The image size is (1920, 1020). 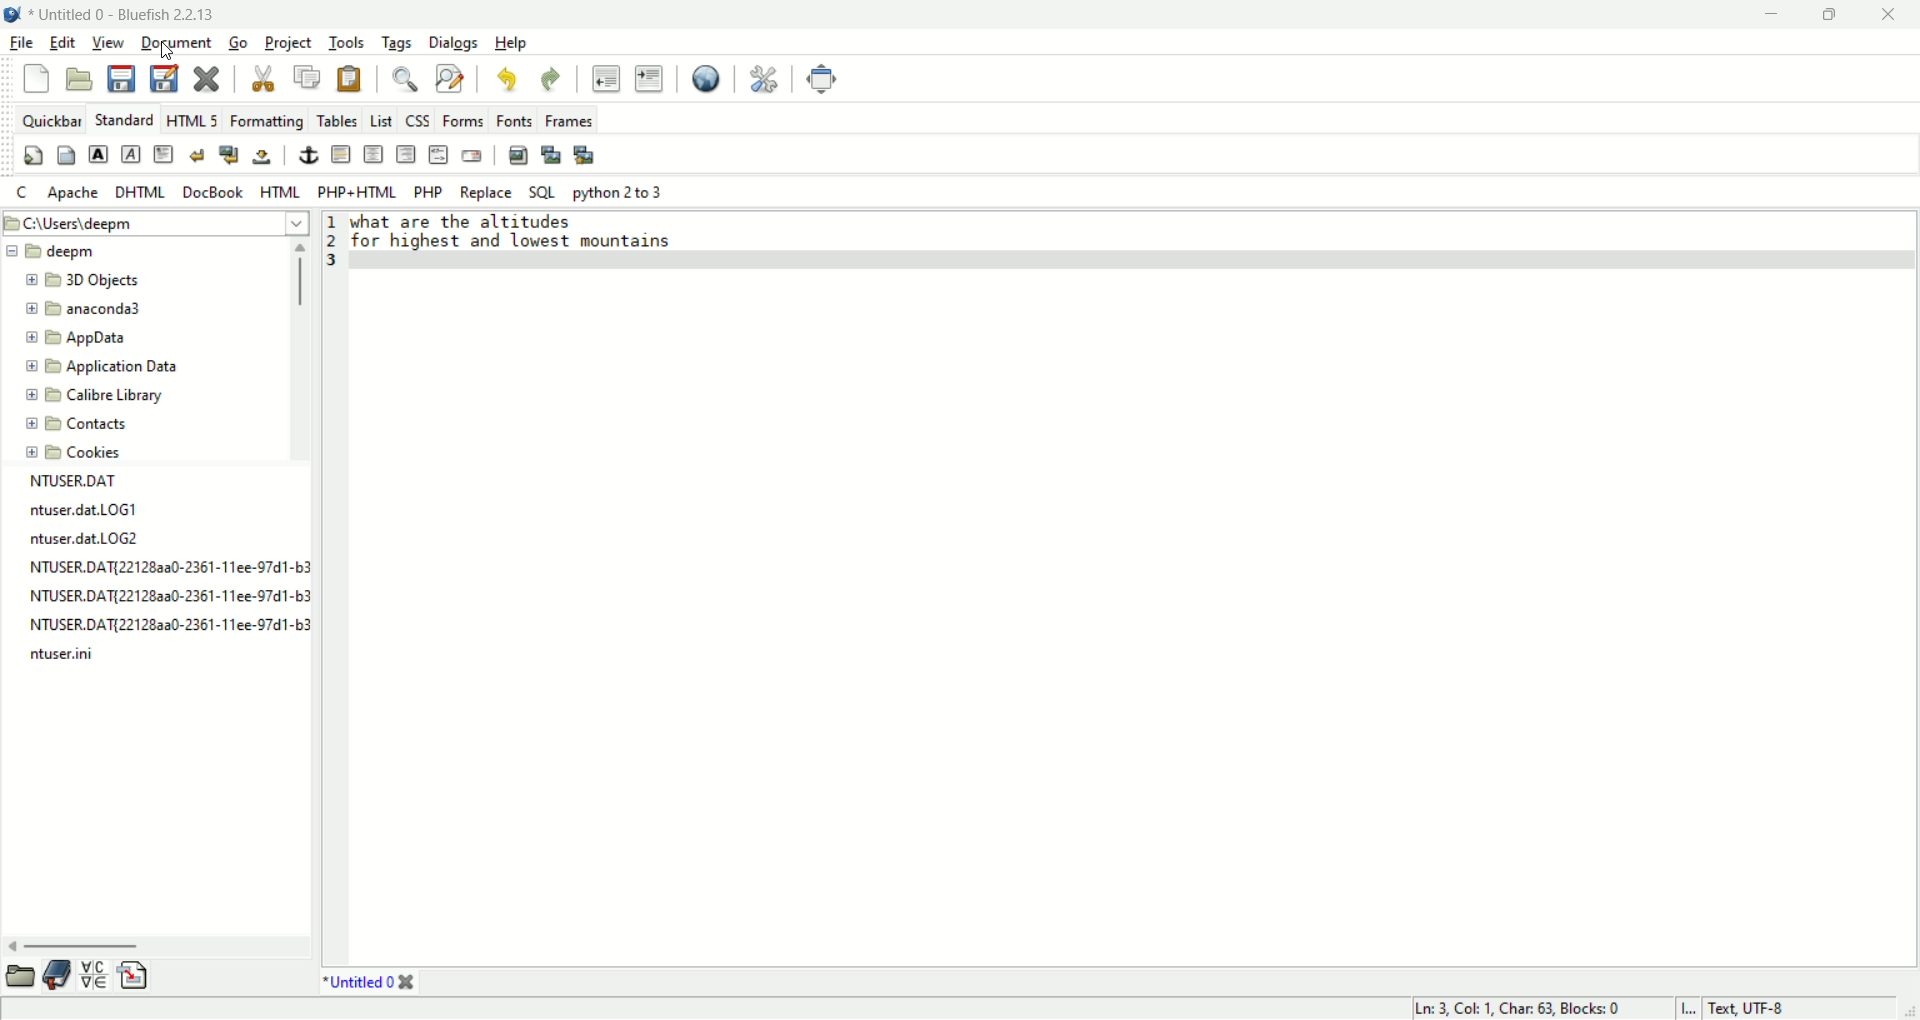 What do you see at coordinates (21, 973) in the screenshot?
I see `open` at bounding box center [21, 973].